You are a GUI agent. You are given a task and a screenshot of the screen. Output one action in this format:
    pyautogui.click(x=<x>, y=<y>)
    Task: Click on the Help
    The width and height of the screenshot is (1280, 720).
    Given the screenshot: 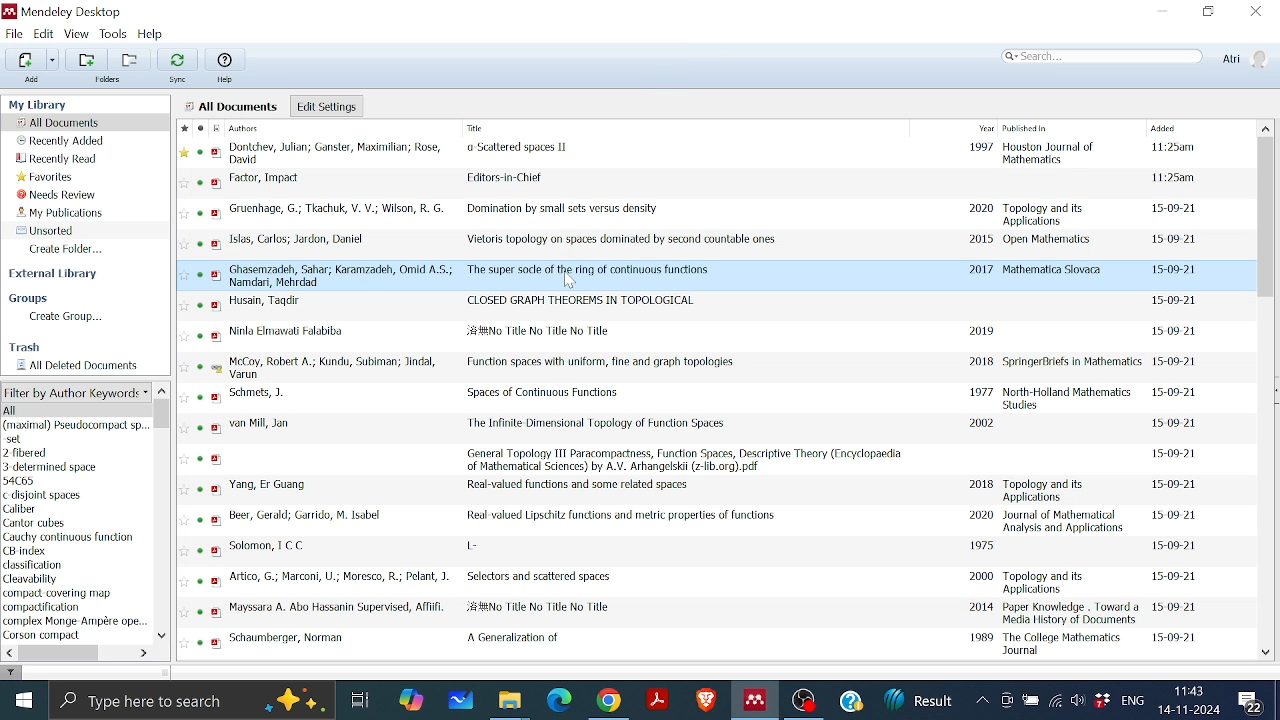 What is the action you would take?
    pyautogui.click(x=223, y=67)
    